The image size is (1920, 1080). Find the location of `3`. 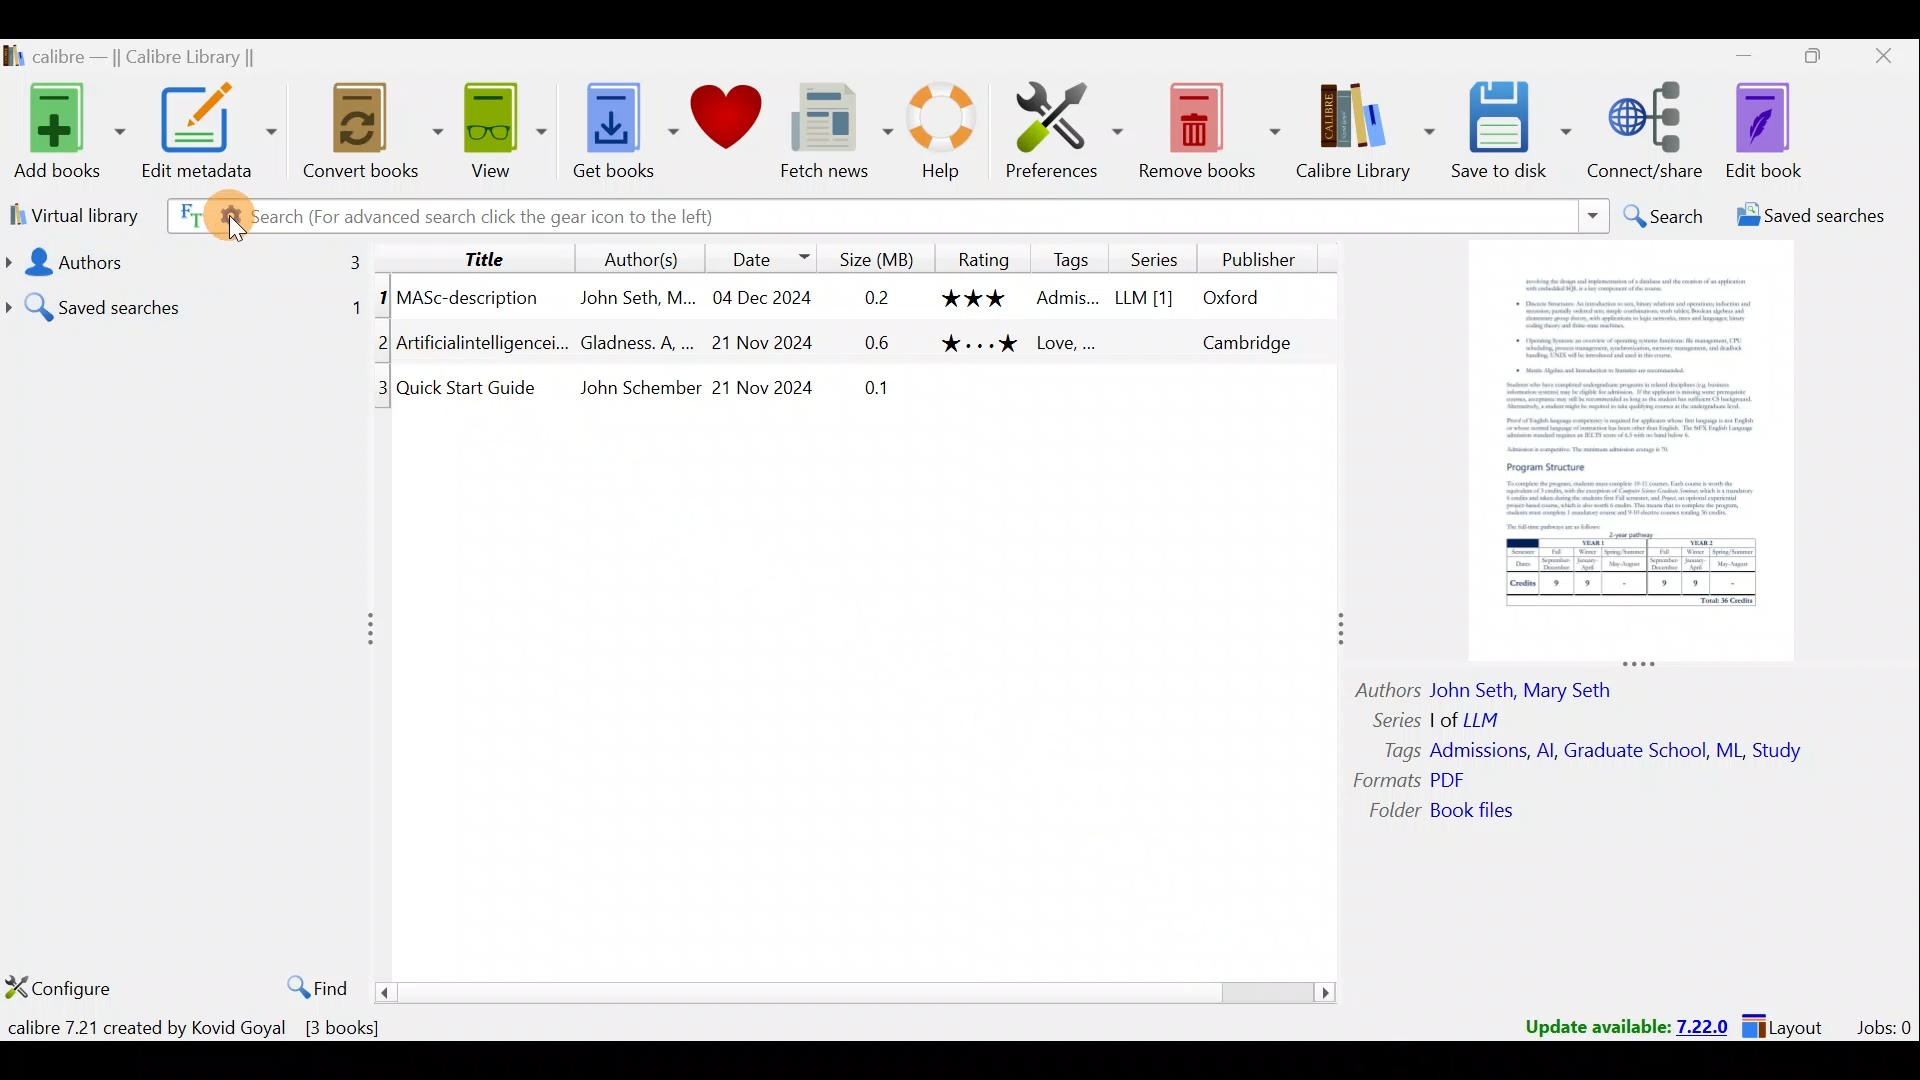

3 is located at coordinates (384, 394).